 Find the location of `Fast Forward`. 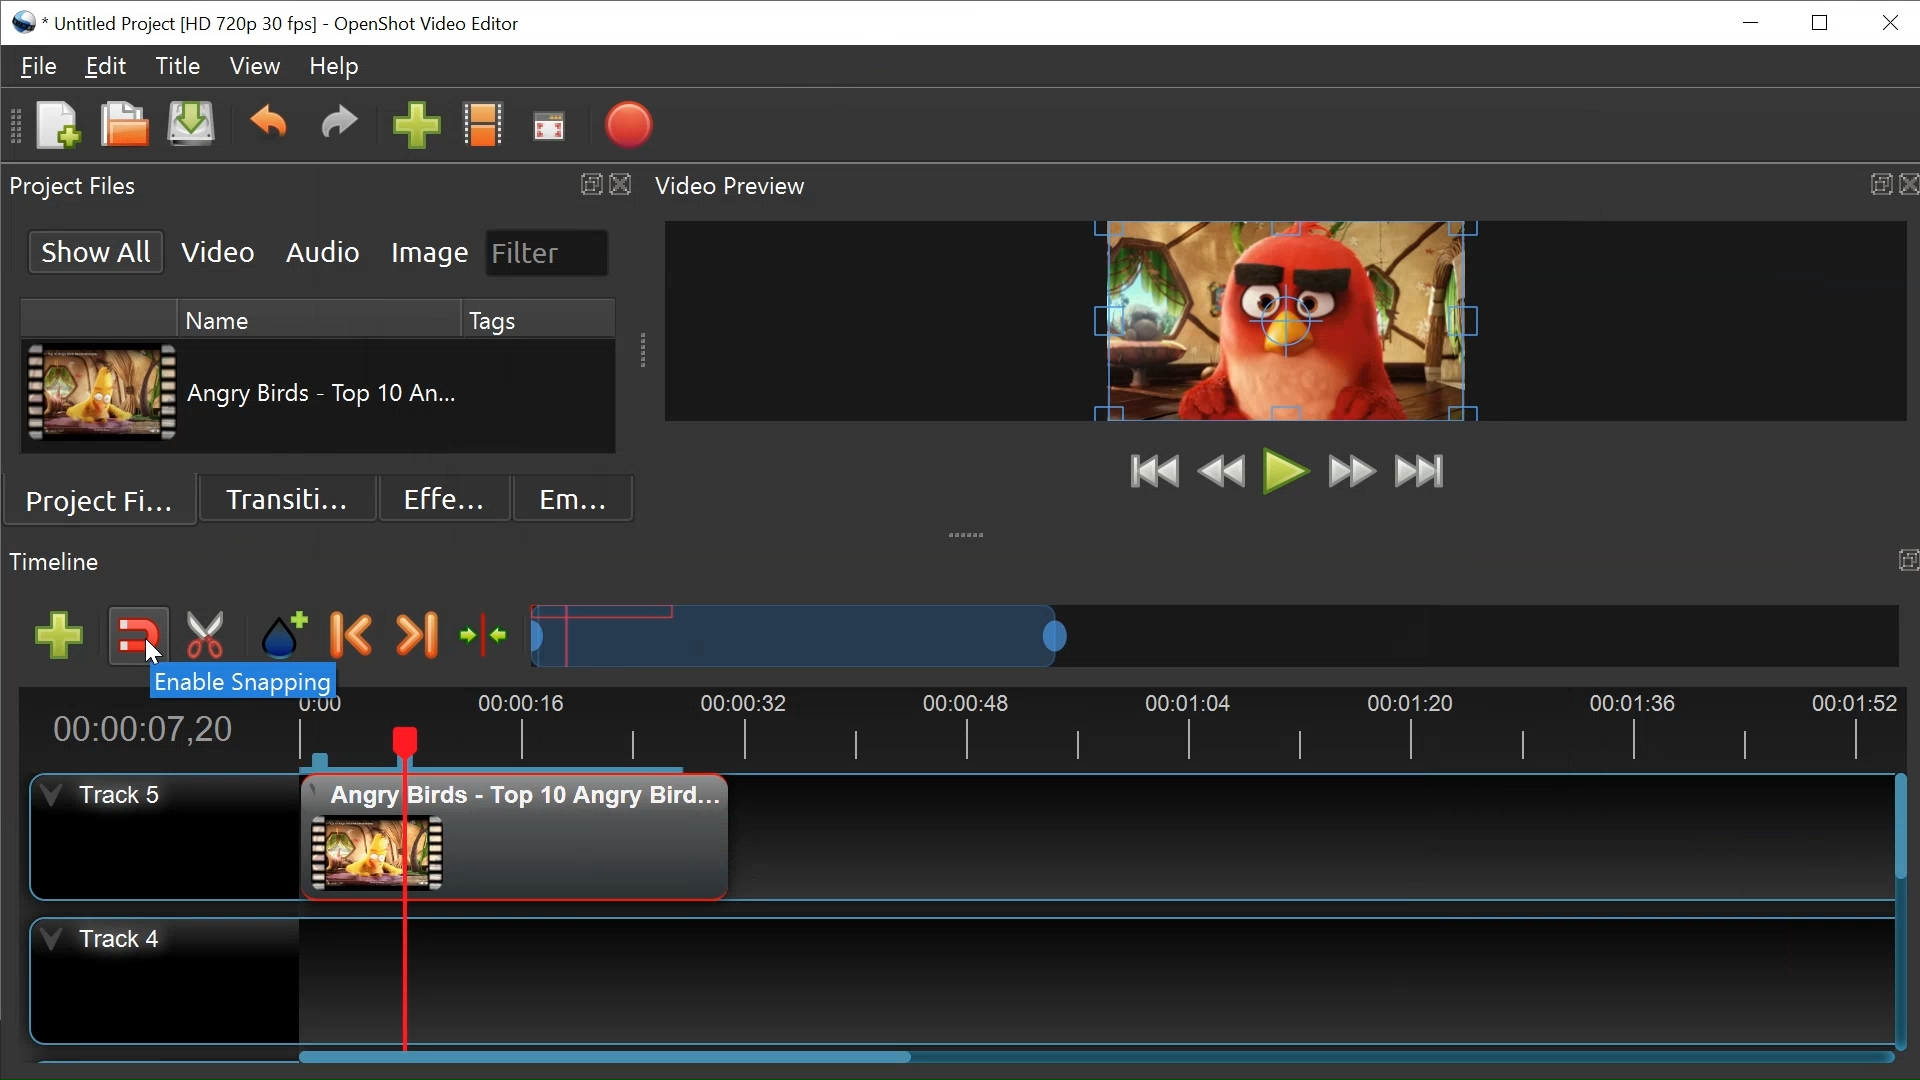

Fast Forward is located at coordinates (1354, 471).